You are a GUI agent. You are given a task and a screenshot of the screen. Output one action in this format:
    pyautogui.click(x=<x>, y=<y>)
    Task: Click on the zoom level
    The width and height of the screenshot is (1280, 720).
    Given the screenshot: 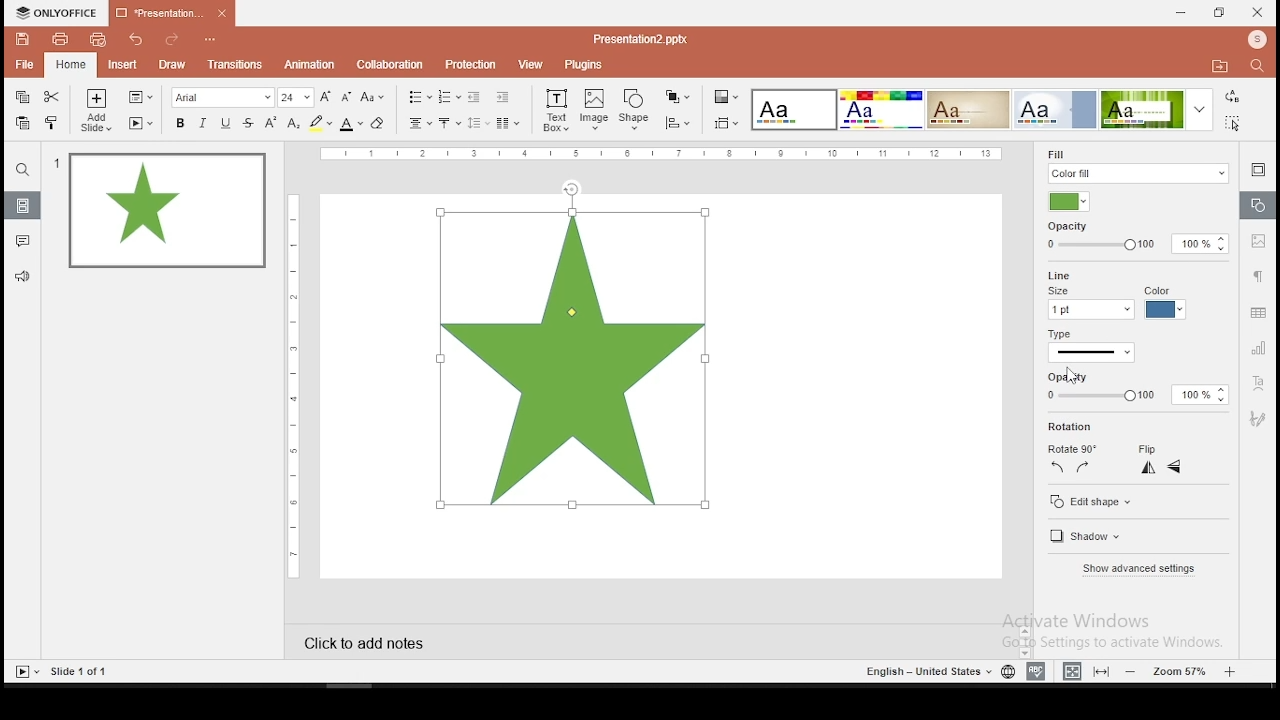 What is the action you would take?
    pyautogui.click(x=1182, y=670)
    